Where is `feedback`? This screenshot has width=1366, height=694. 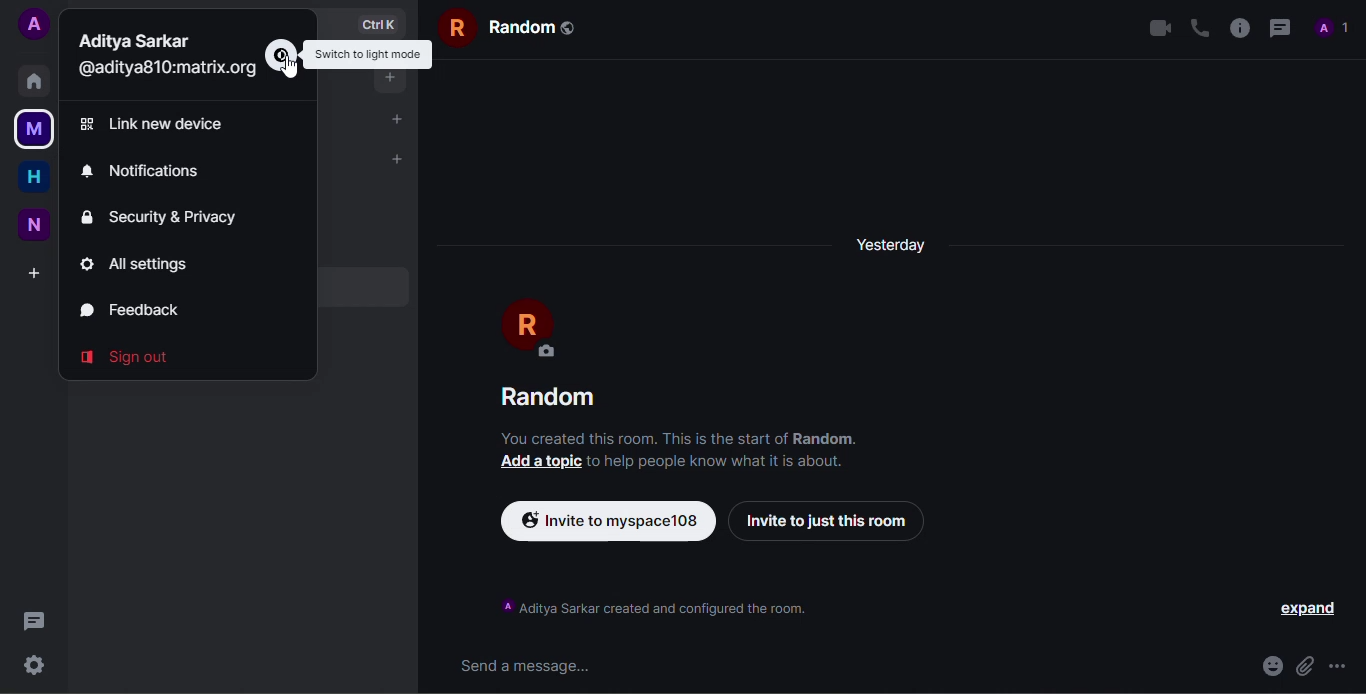
feedback is located at coordinates (141, 306).